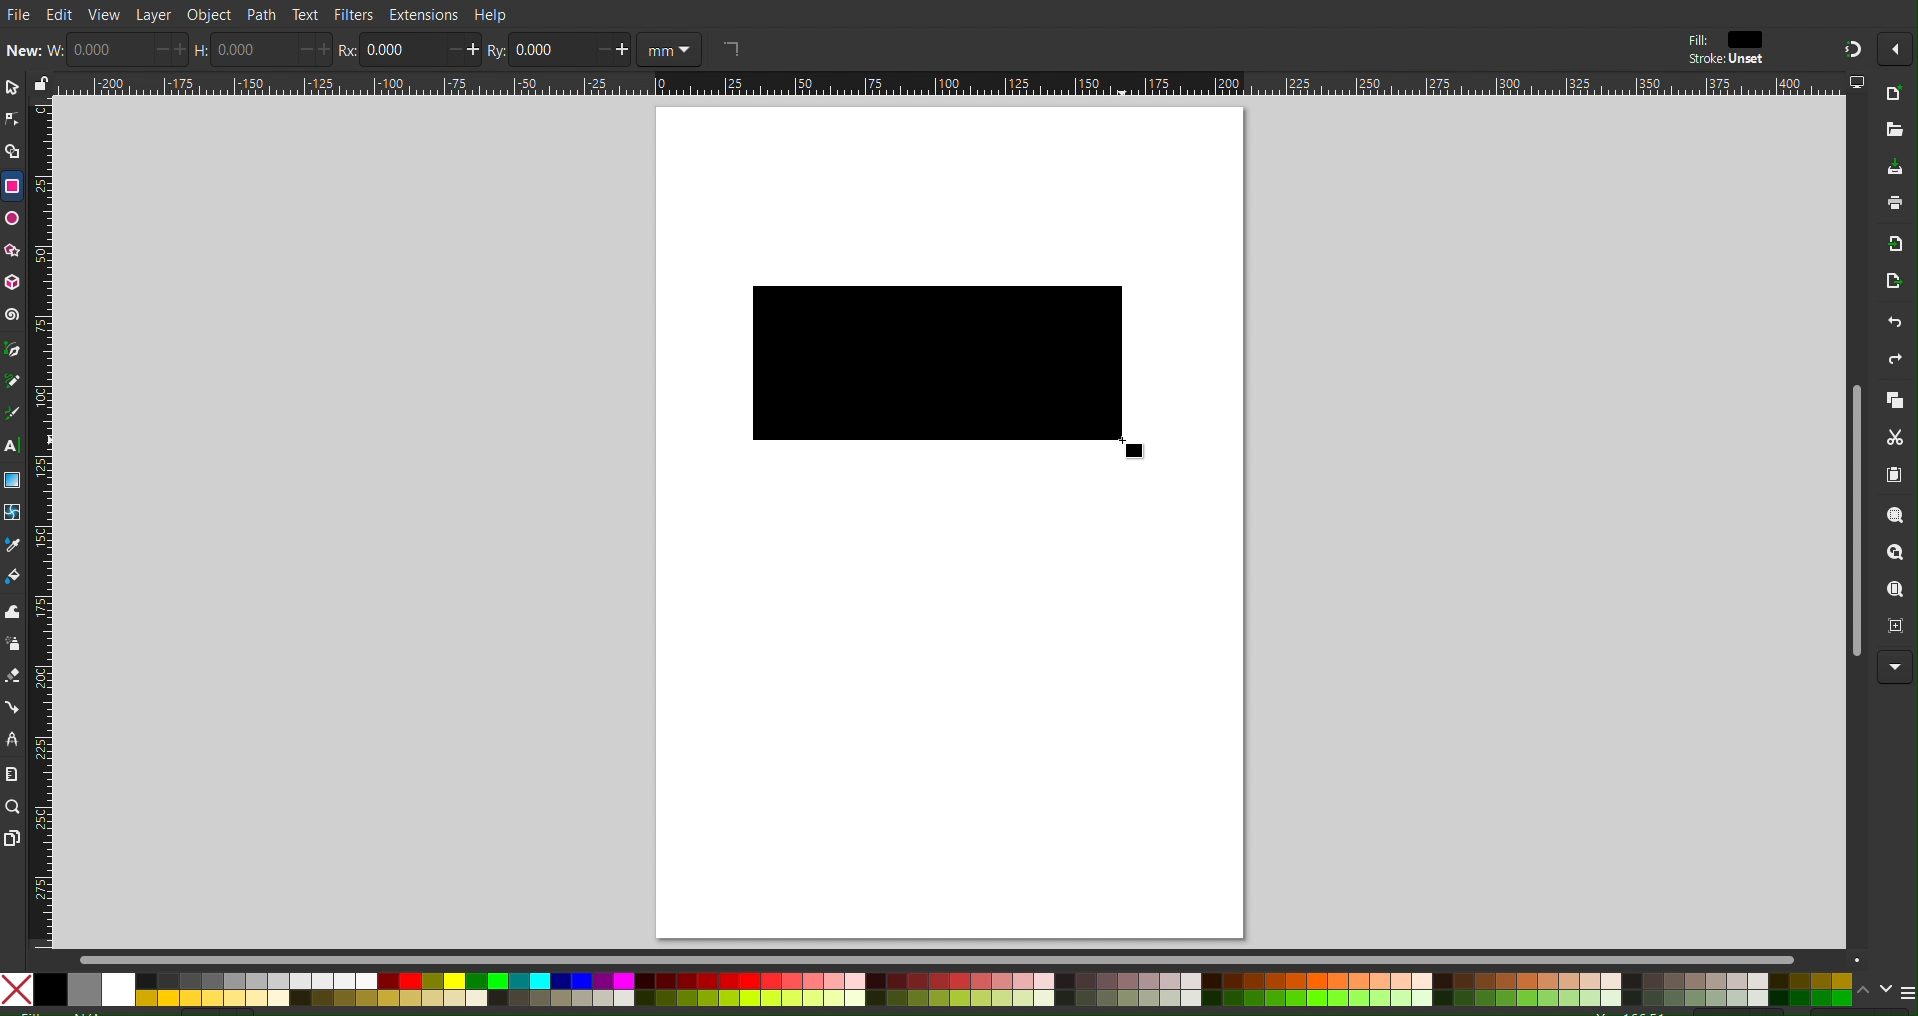 The image size is (1918, 1016). Describe the element at coordinates (12, 348) in the screenshot. I see `Pen Tool` at that location.